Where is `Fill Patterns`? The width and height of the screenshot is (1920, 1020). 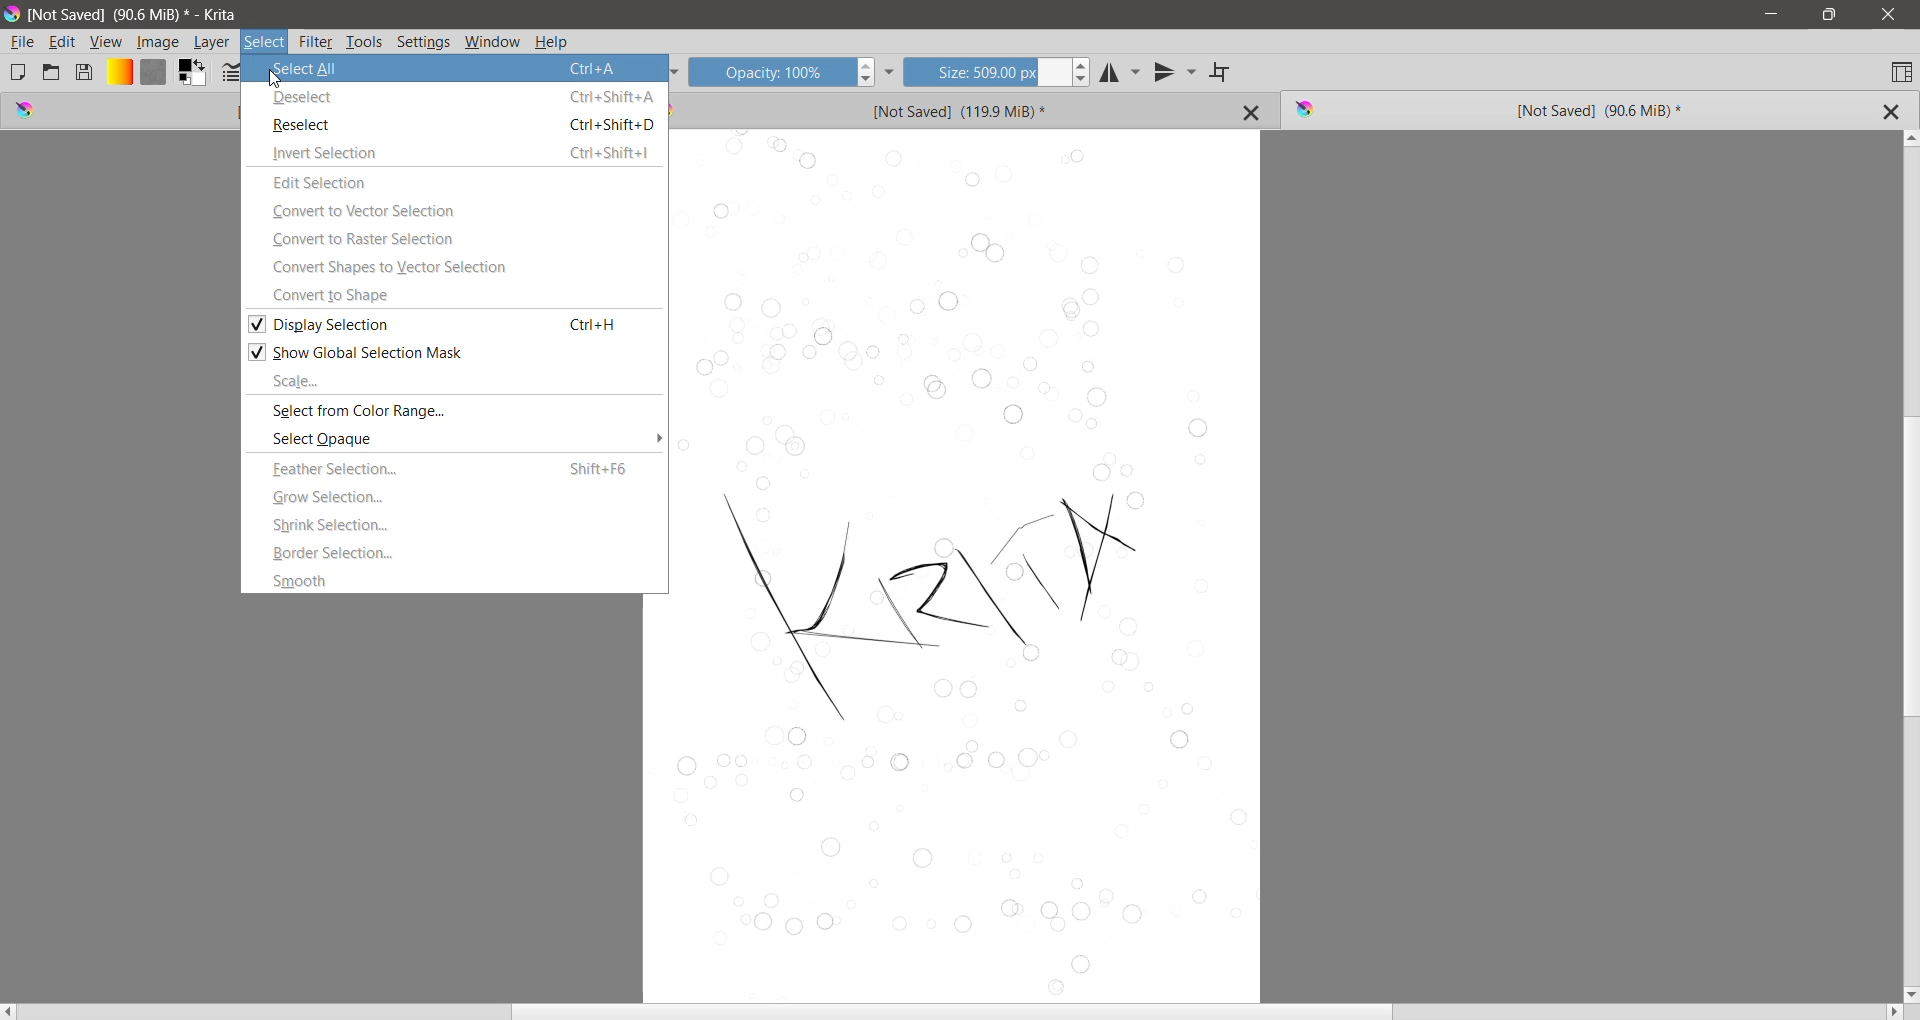 Fill Patterns is located at coordinates (153, 73).